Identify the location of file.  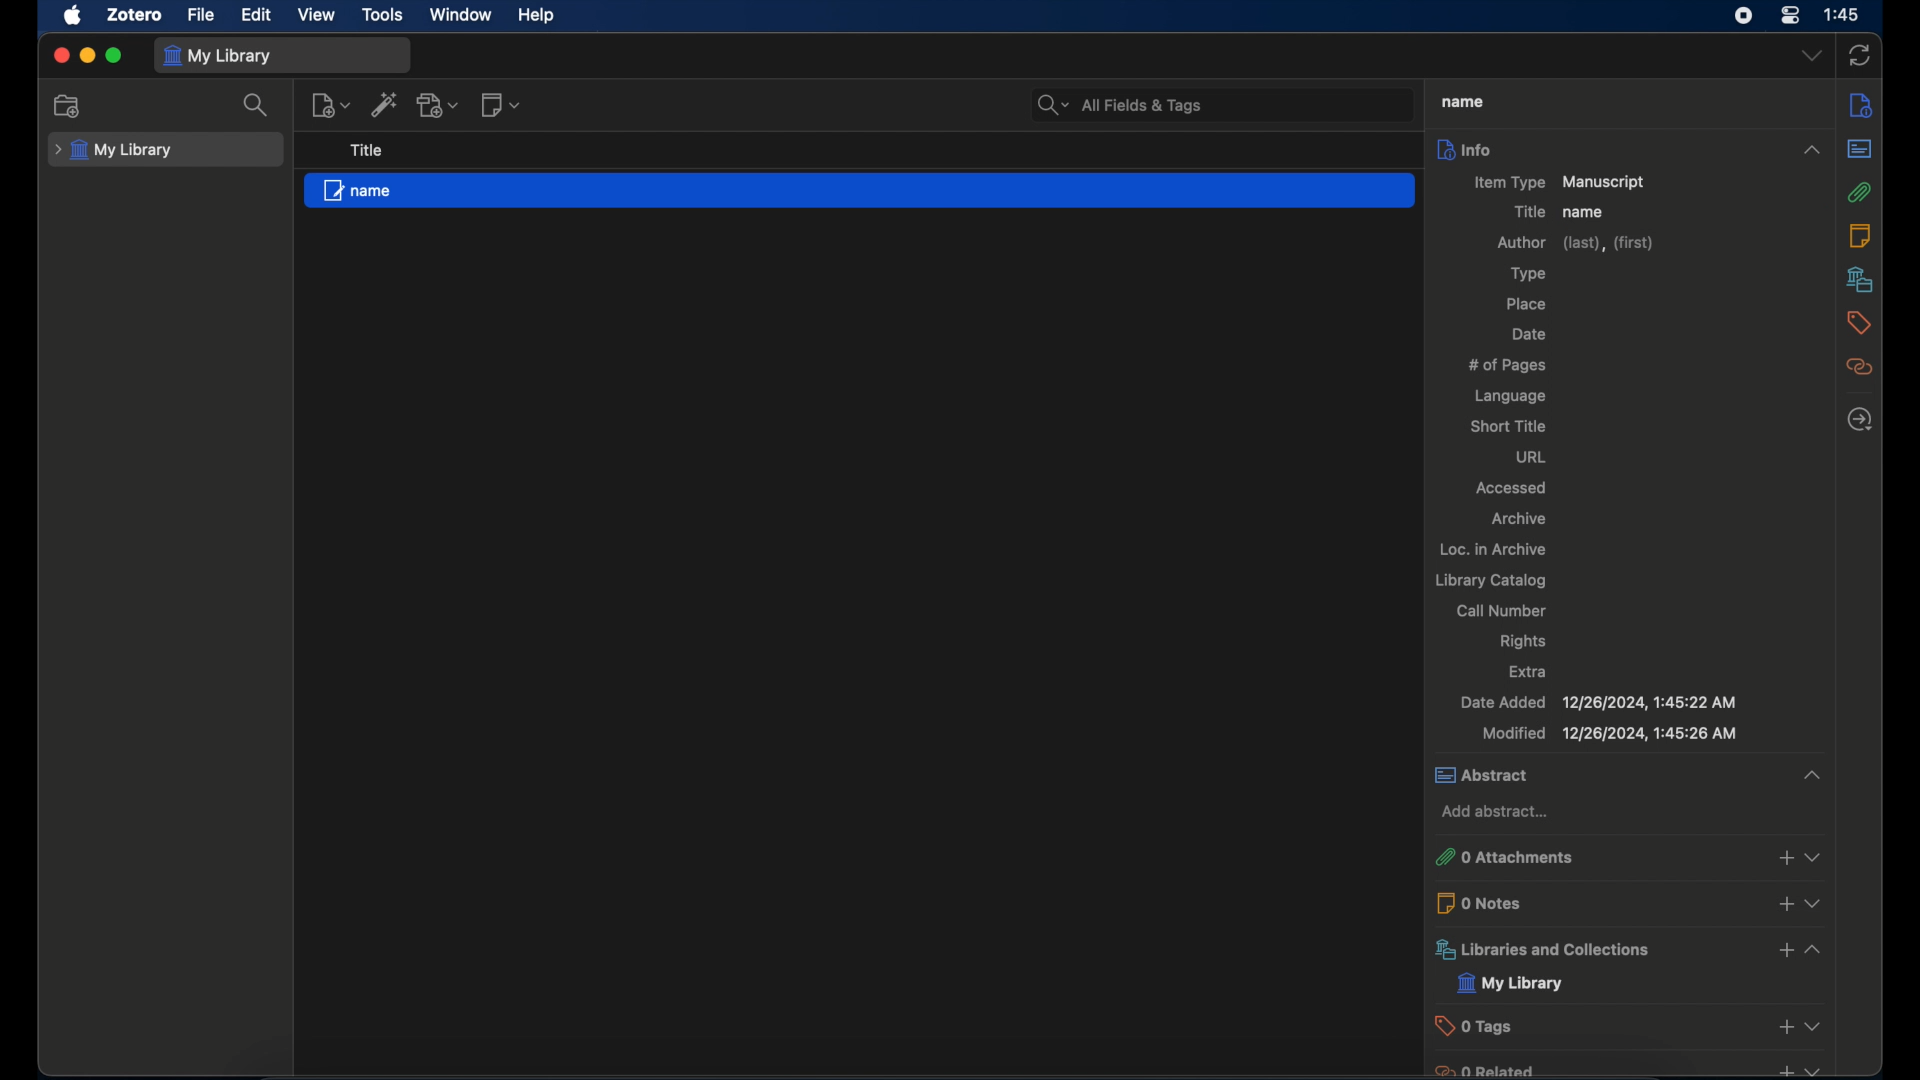
(202, 14).